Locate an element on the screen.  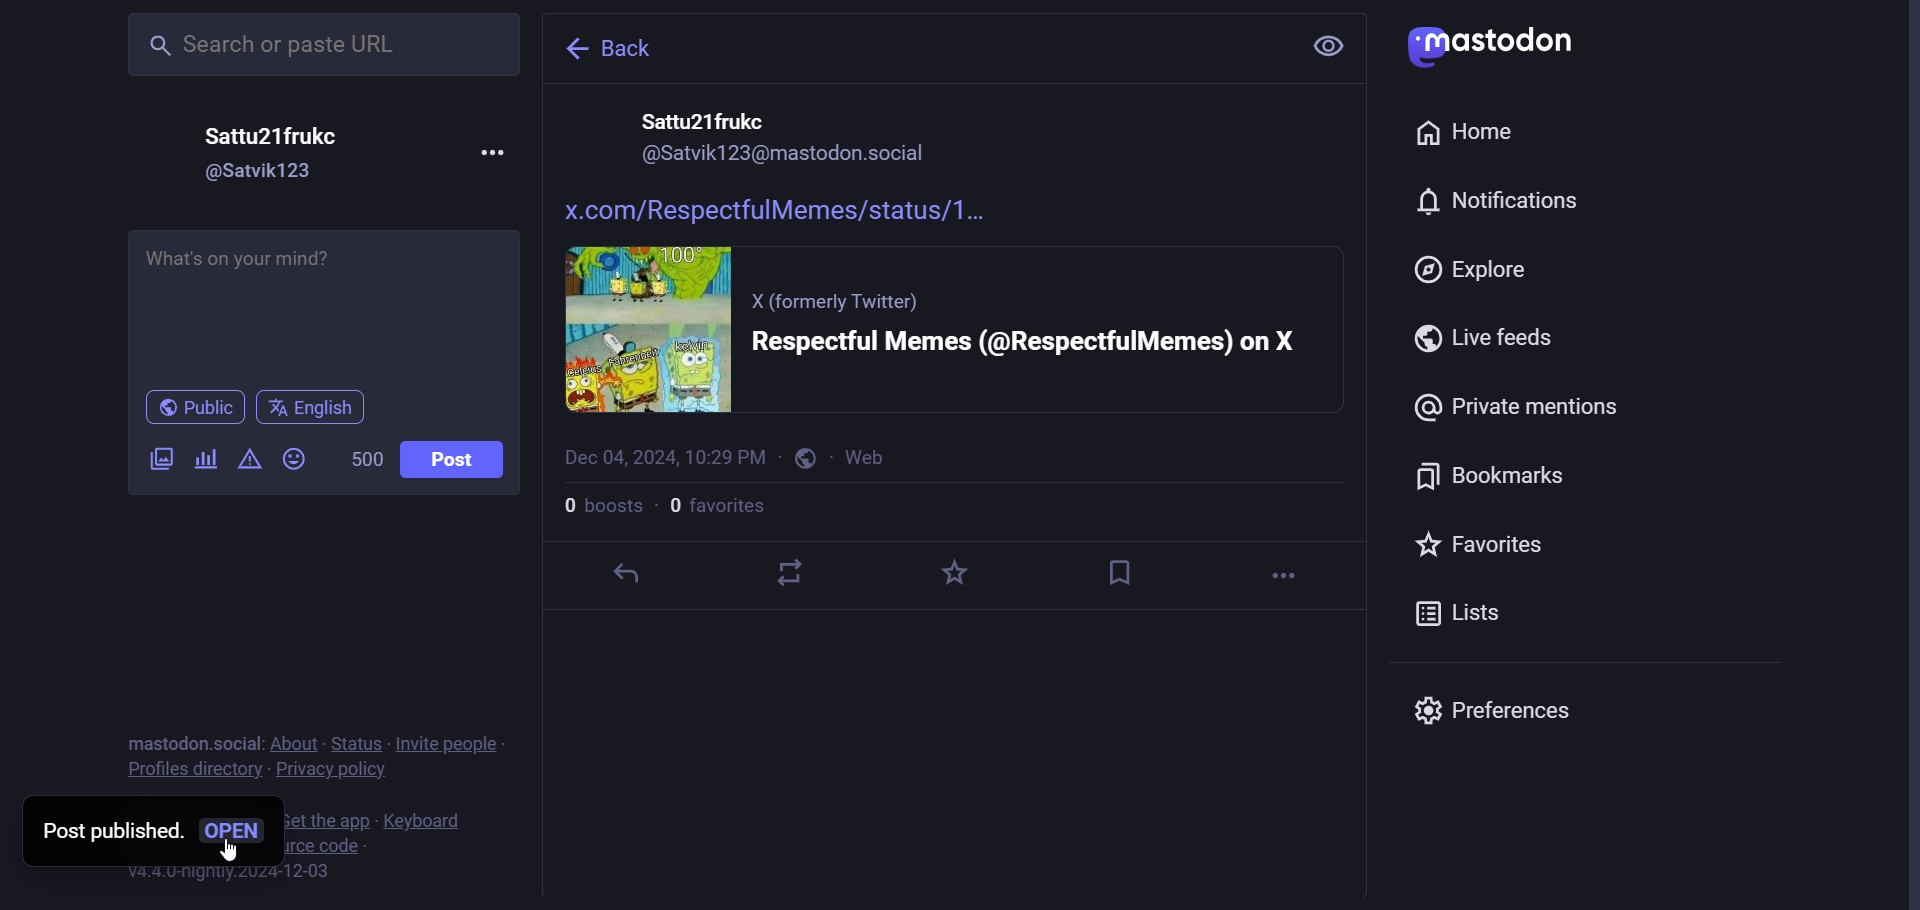
@Satvik123 is located at coordinates (271, 176).